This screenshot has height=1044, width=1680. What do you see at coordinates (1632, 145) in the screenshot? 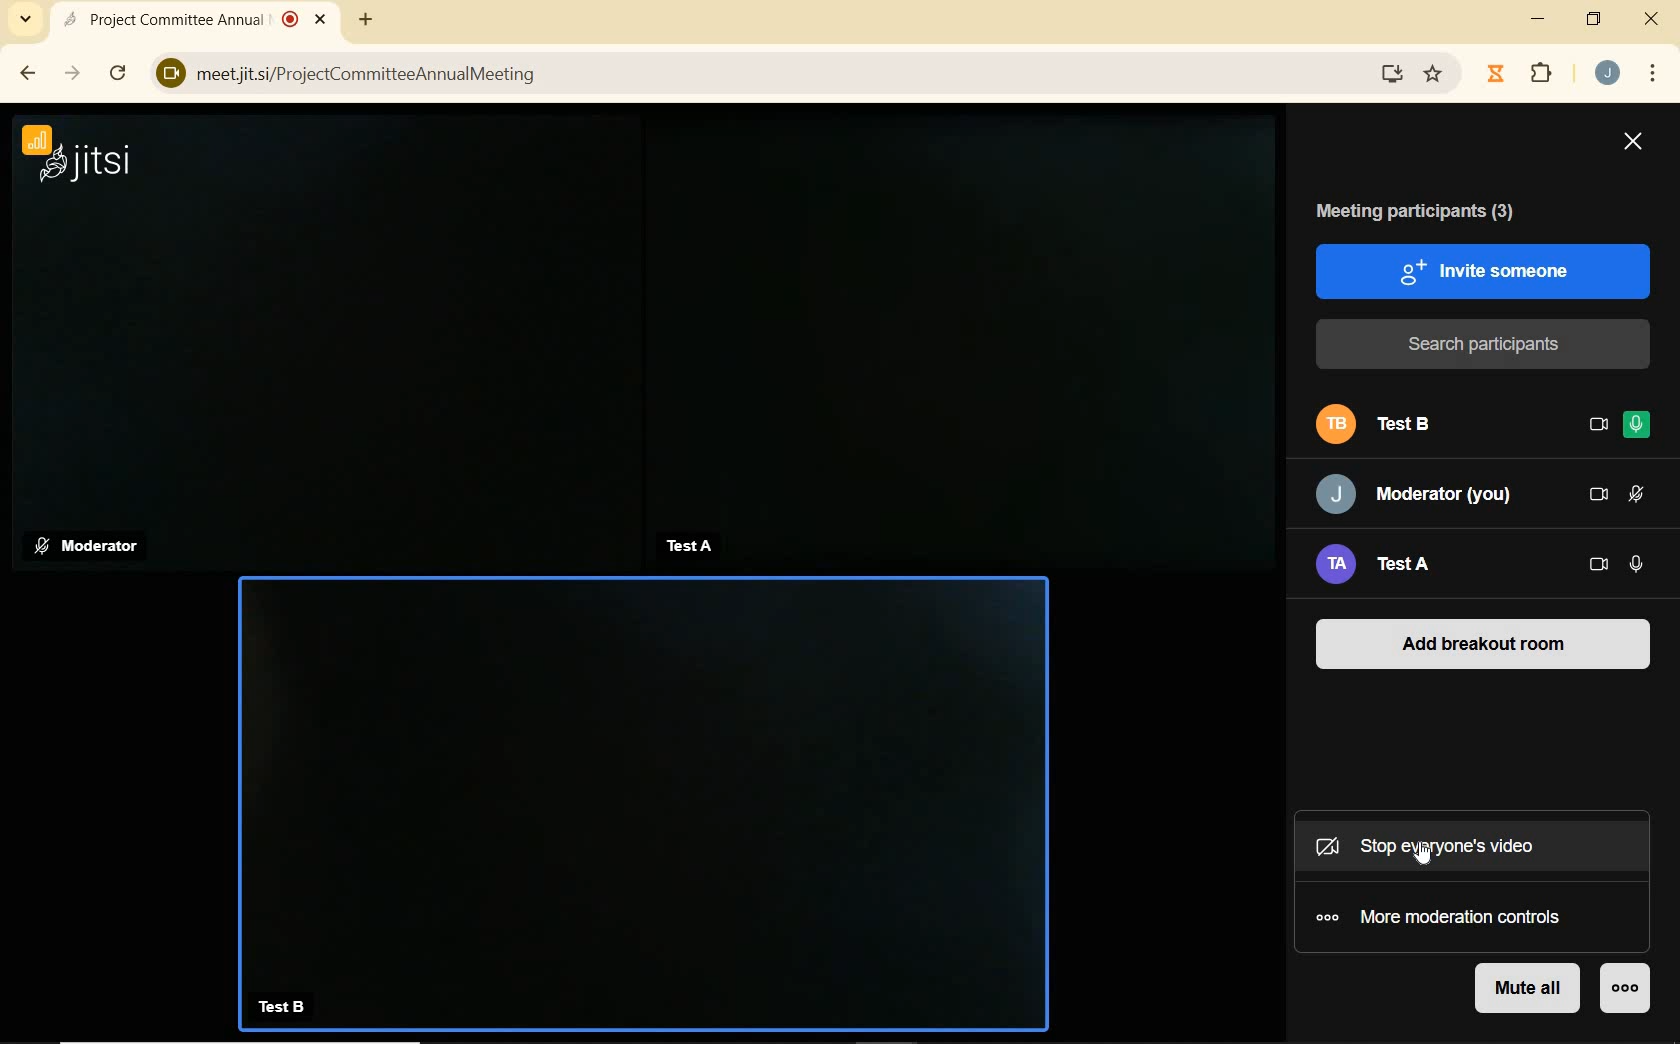
I see `CLOSE` at bounding box center [1632, 145].